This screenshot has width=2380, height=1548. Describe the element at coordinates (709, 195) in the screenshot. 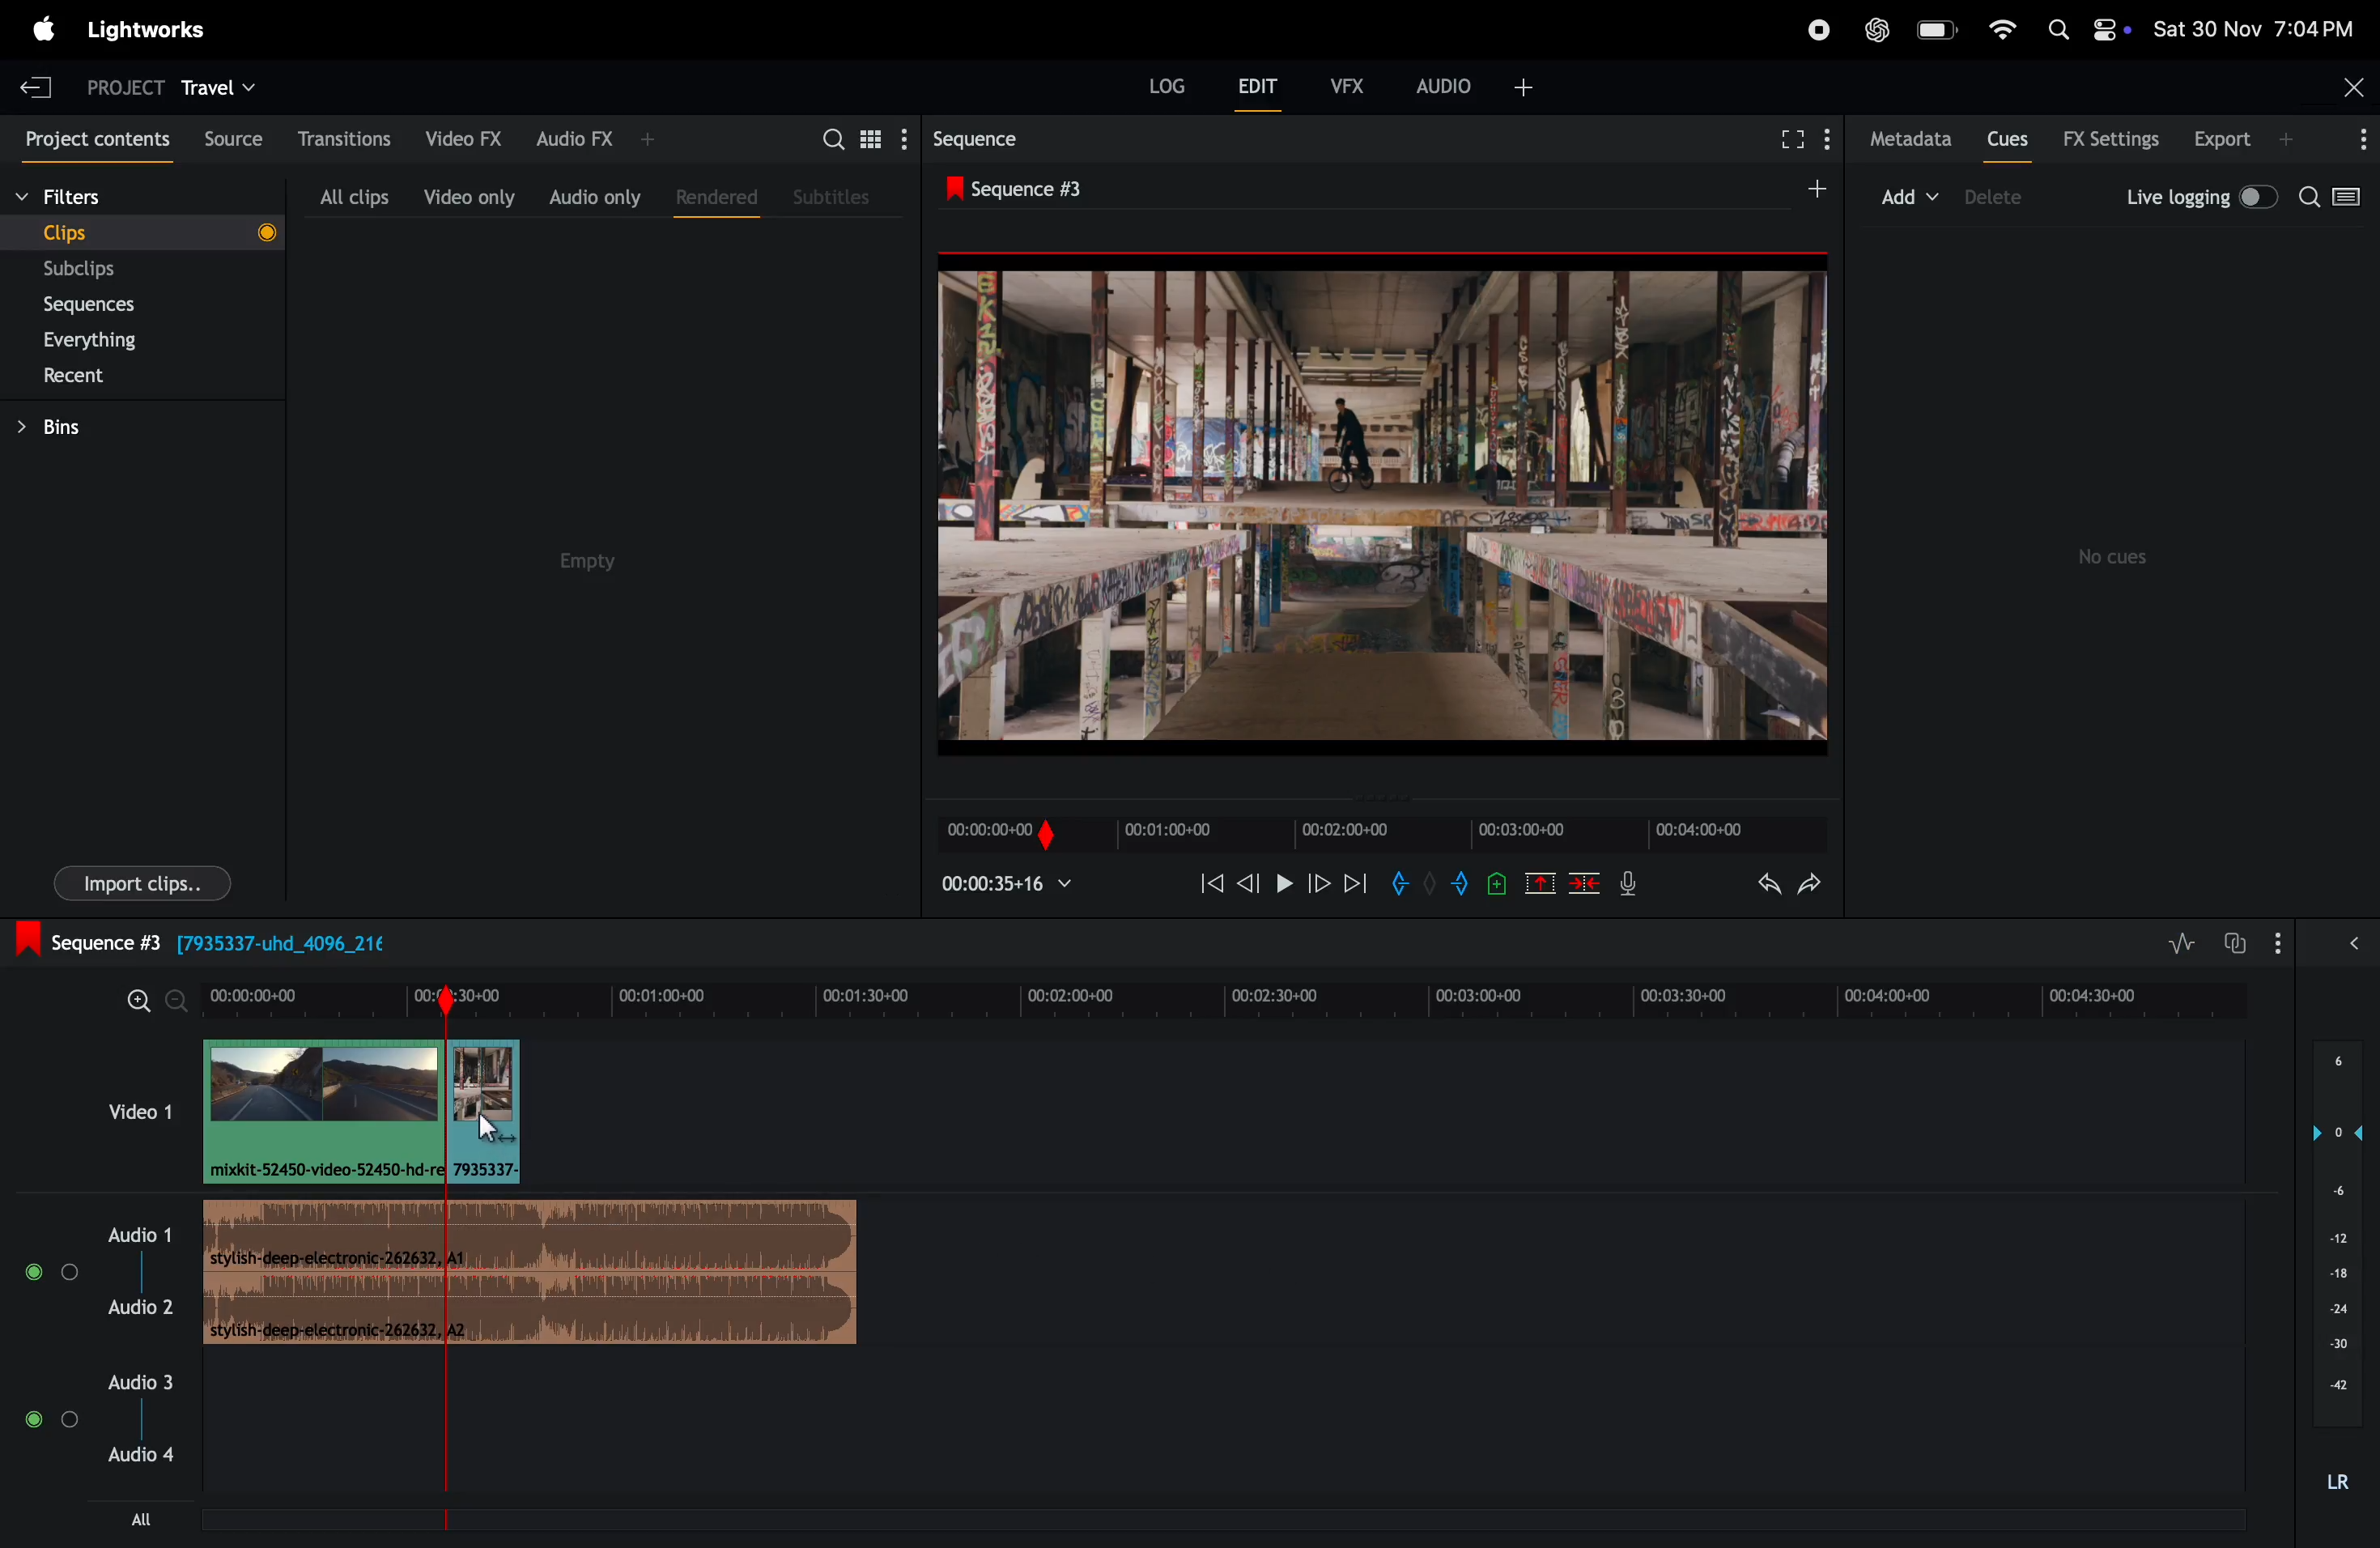

I see `rendered` at that location.